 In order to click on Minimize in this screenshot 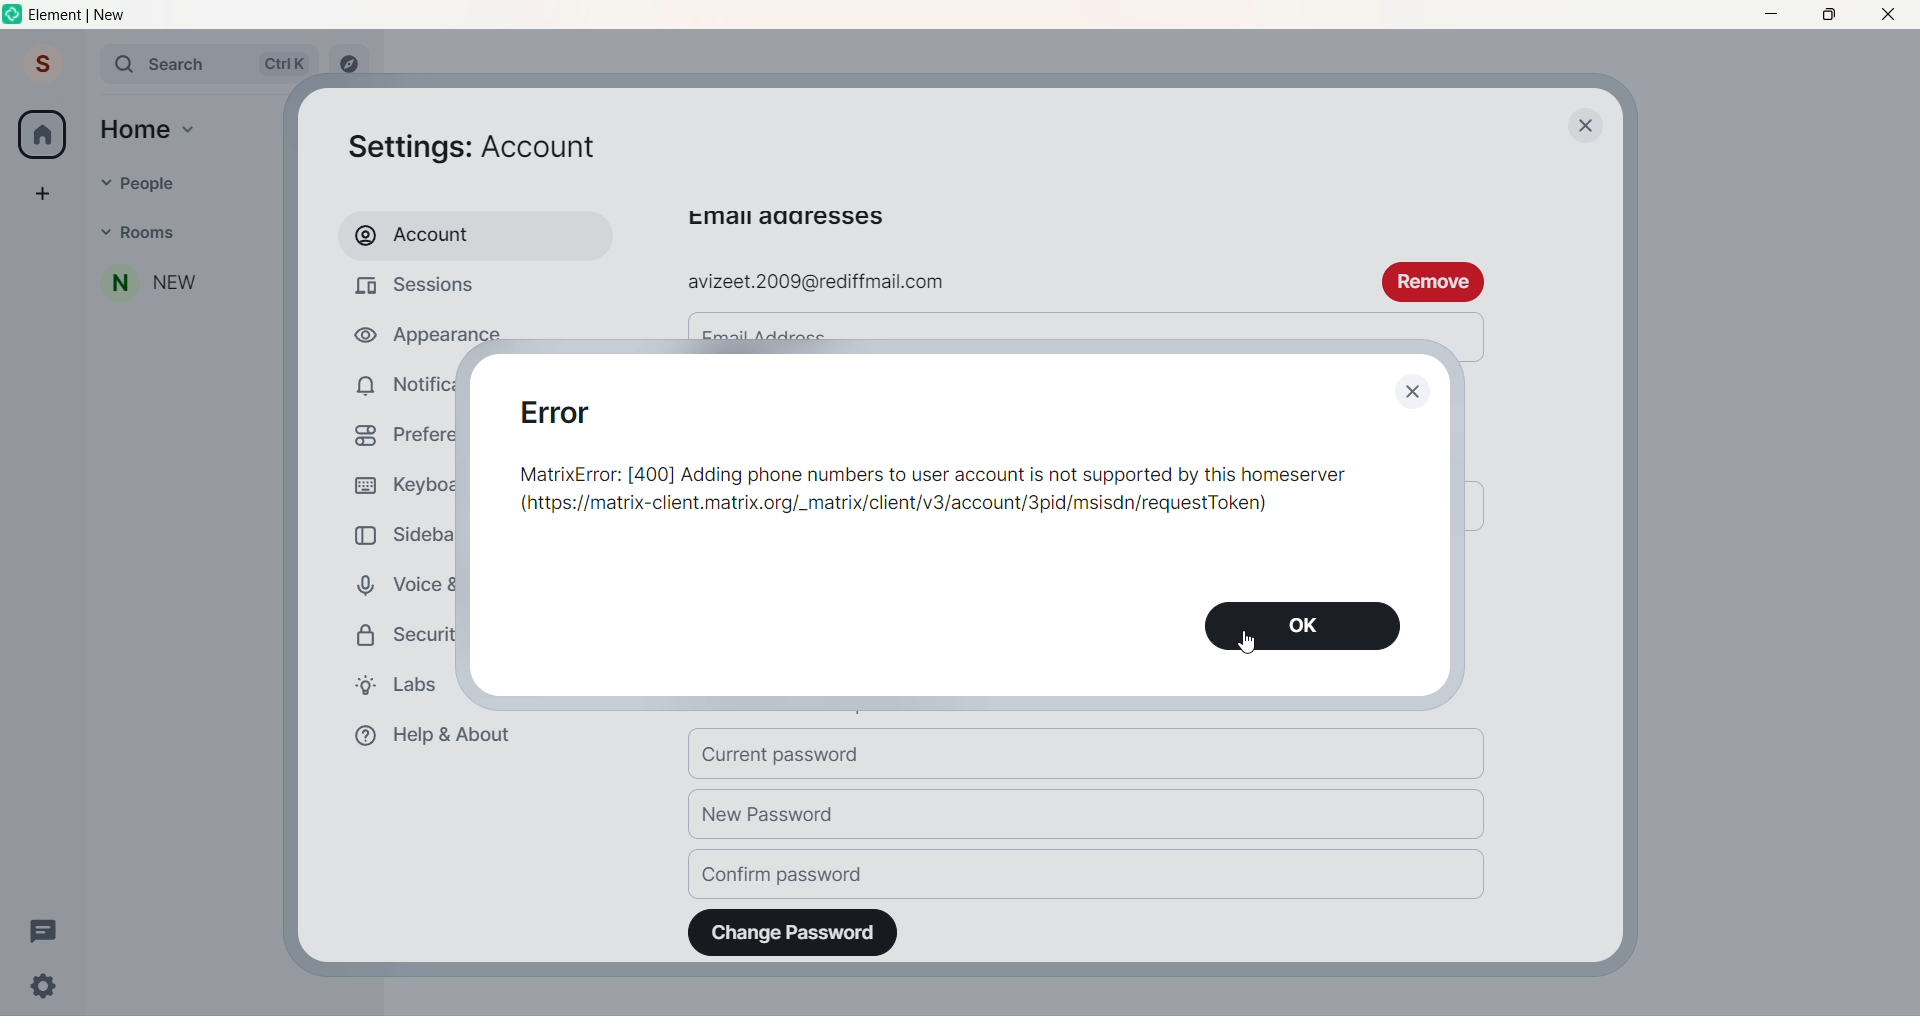, I will do `click(1770, 15)`.